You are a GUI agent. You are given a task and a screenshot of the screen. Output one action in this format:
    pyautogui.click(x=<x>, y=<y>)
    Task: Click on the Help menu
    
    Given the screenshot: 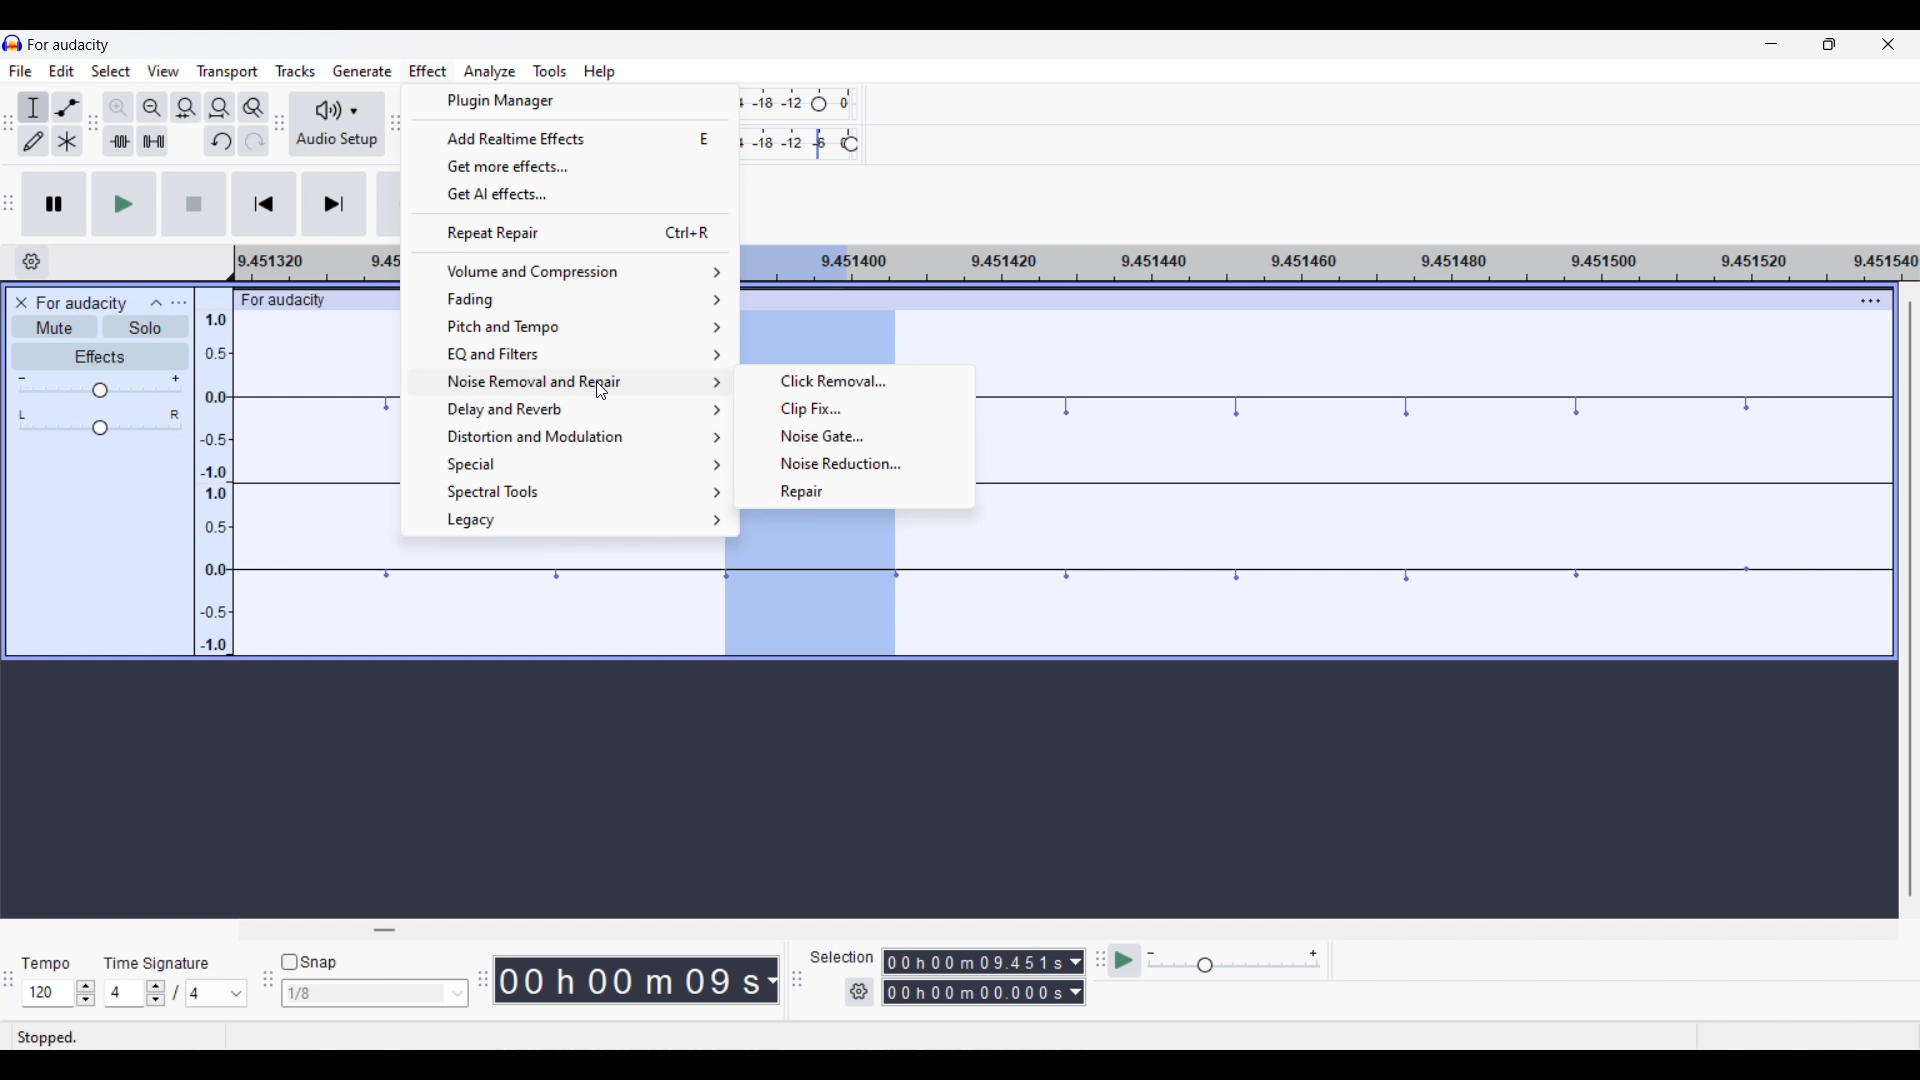 What is the action you would take?
    pyautogui.click(x=600, y=73)
    